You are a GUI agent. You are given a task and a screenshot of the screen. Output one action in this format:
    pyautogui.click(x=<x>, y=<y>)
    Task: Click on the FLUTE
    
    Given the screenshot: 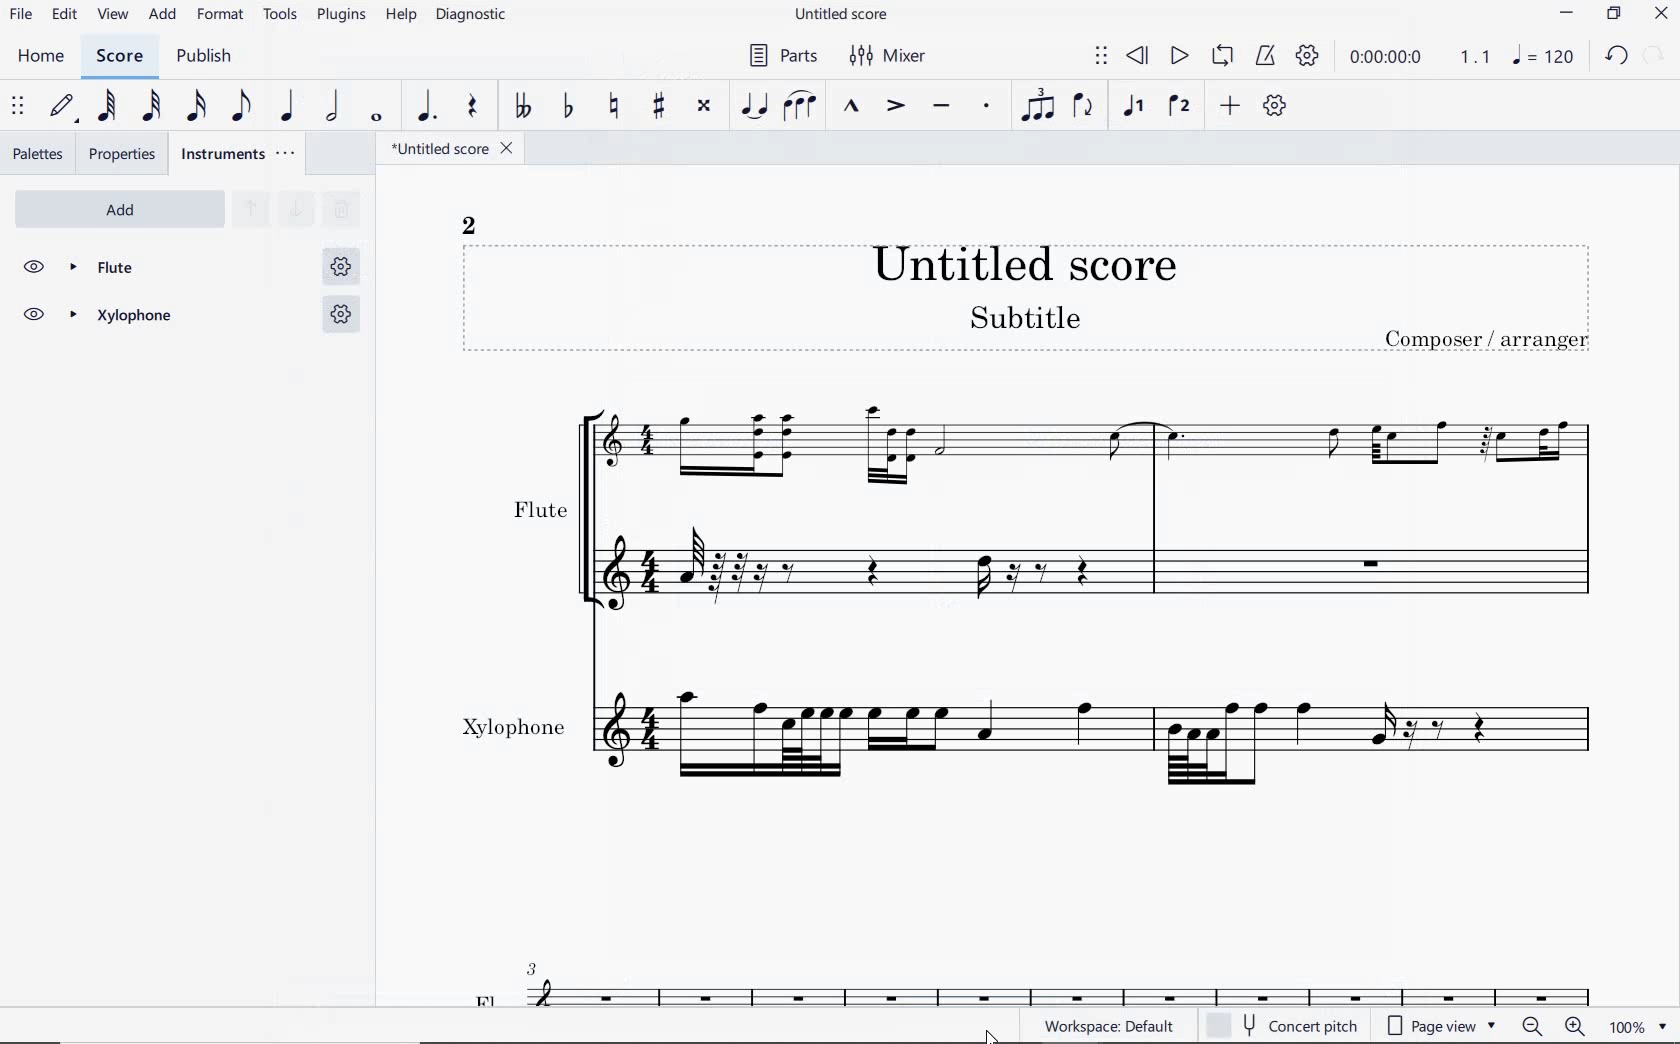 What is the action you would take?
    pyautogui.click(x=1032, y=501)
    